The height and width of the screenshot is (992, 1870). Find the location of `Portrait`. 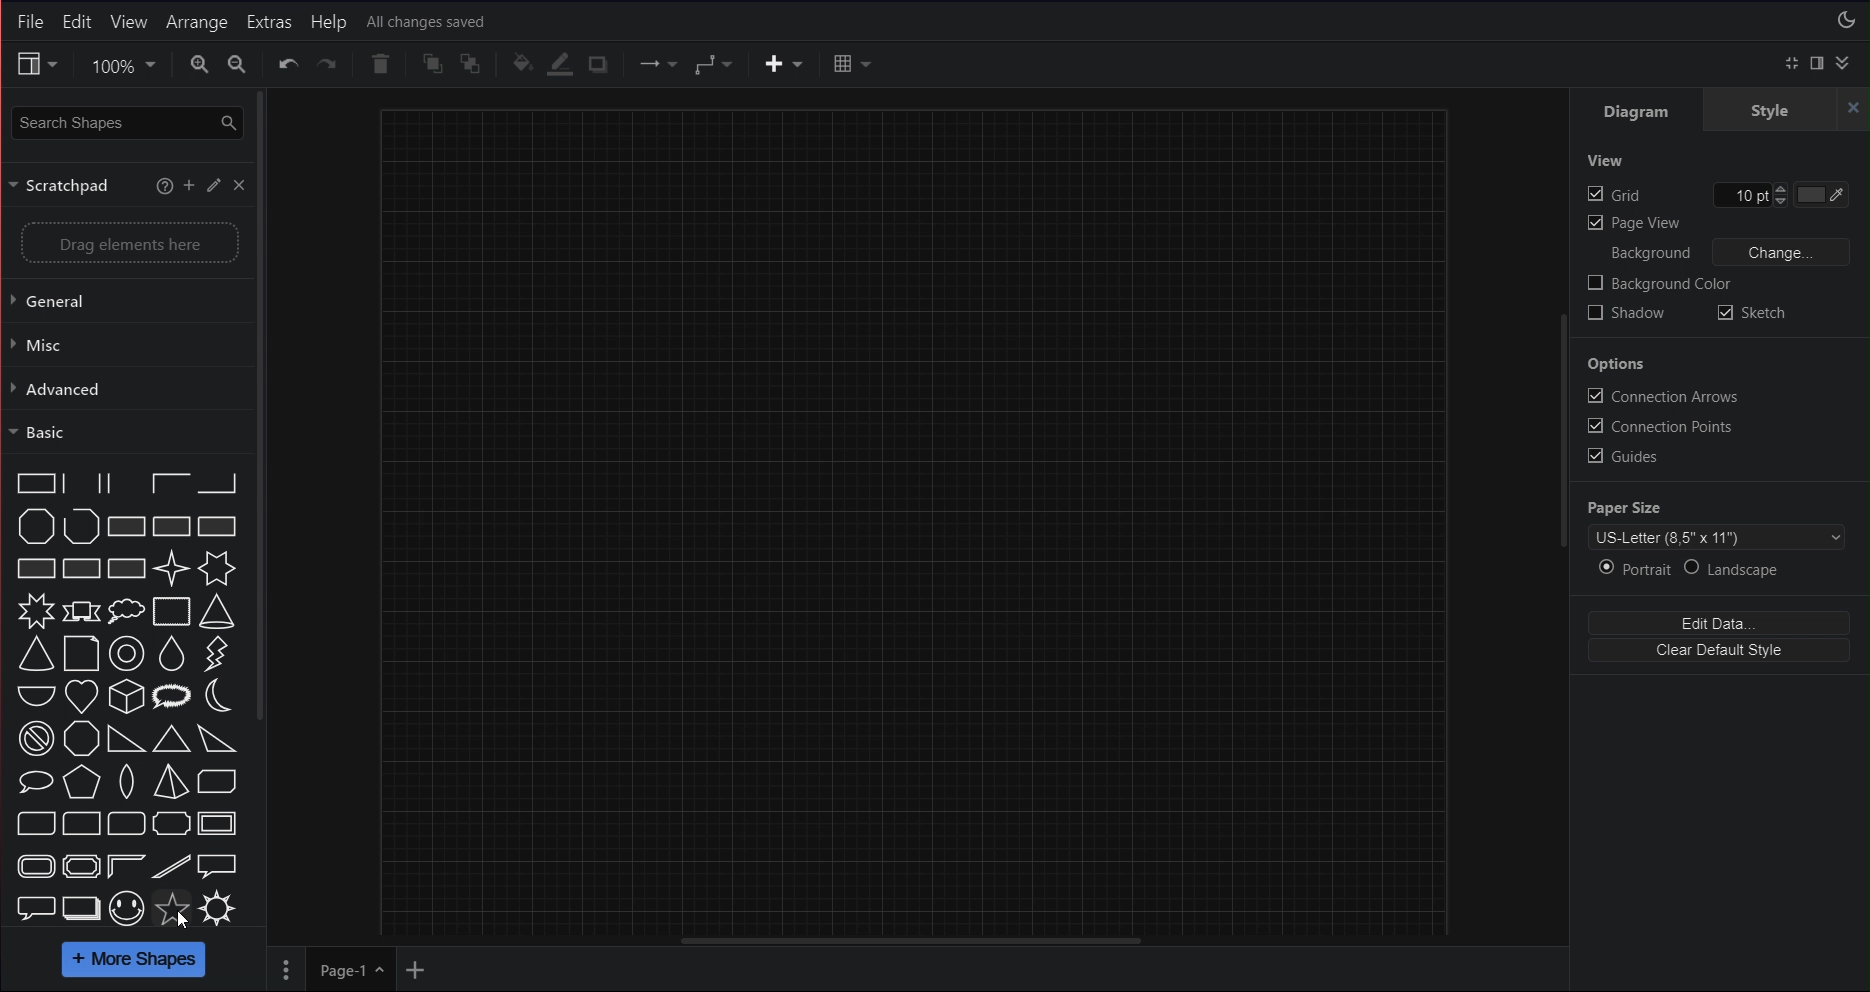

Portrait is located at coordinates (1634, 567).